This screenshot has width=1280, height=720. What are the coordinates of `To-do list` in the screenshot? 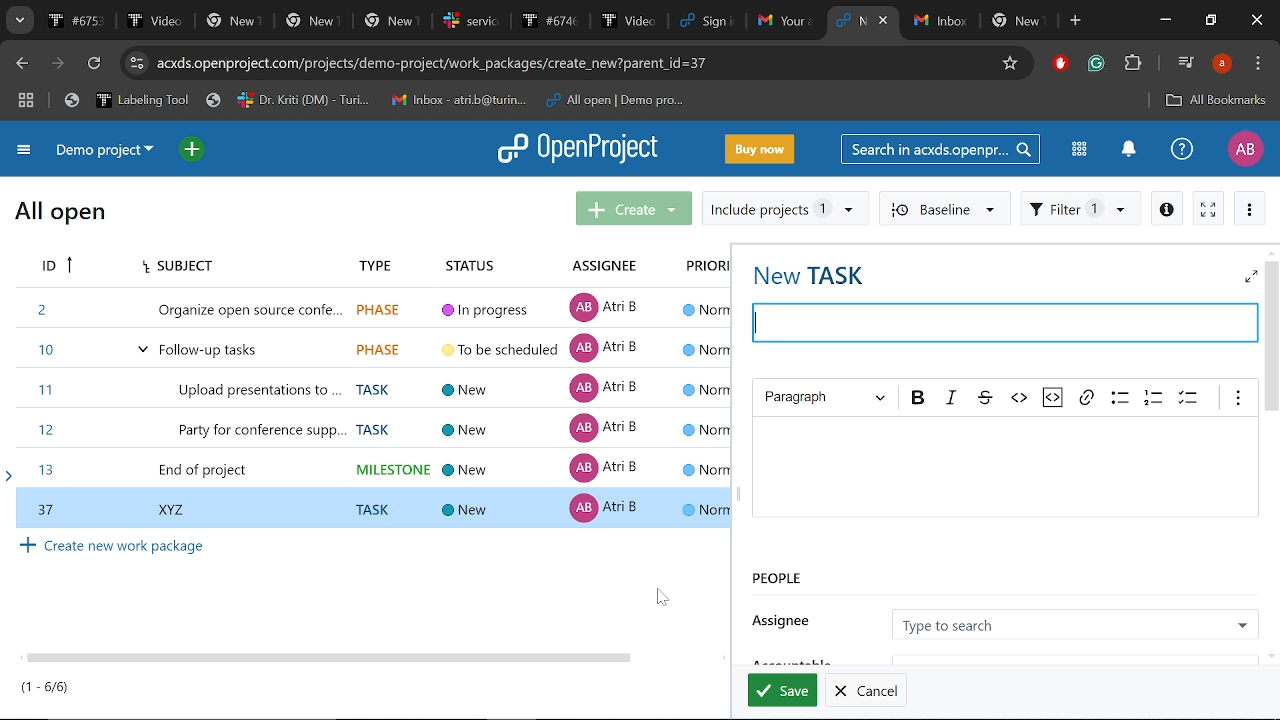 It's located at (1190, 398).